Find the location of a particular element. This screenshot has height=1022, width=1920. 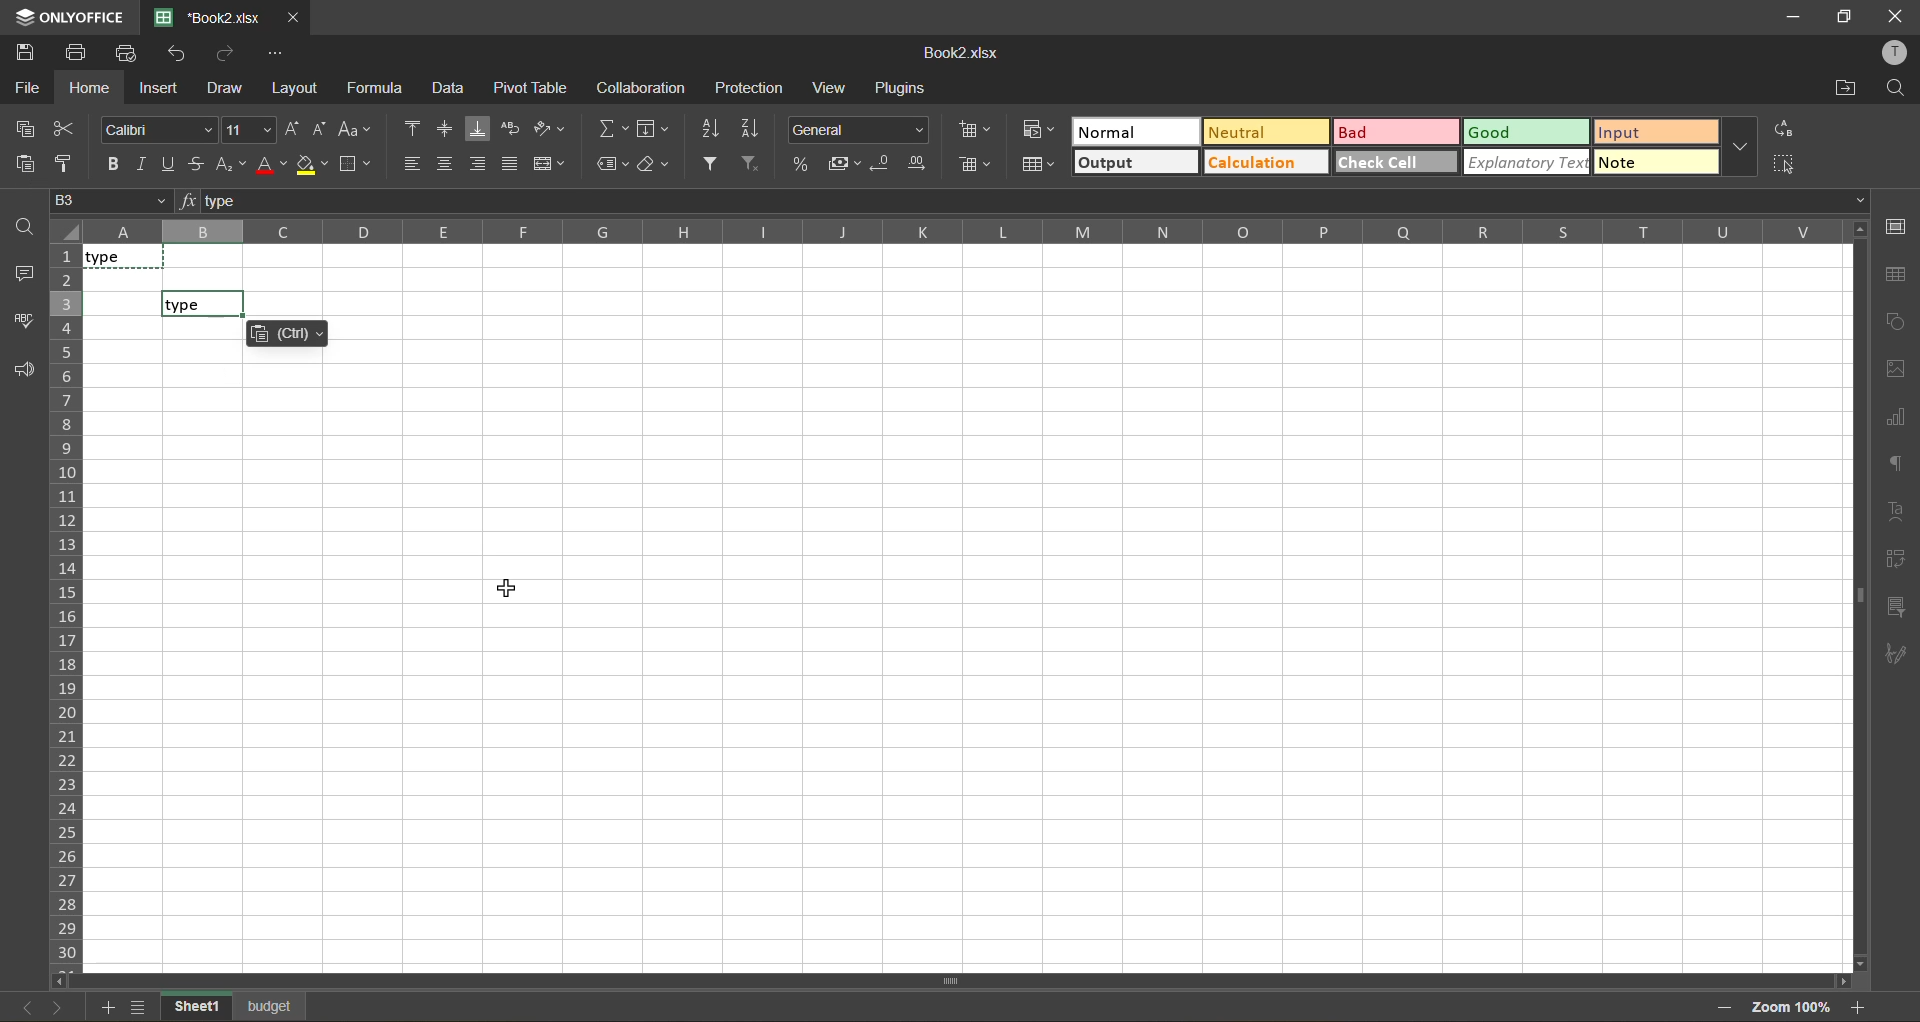

note is located at coordinates (1656, 162).